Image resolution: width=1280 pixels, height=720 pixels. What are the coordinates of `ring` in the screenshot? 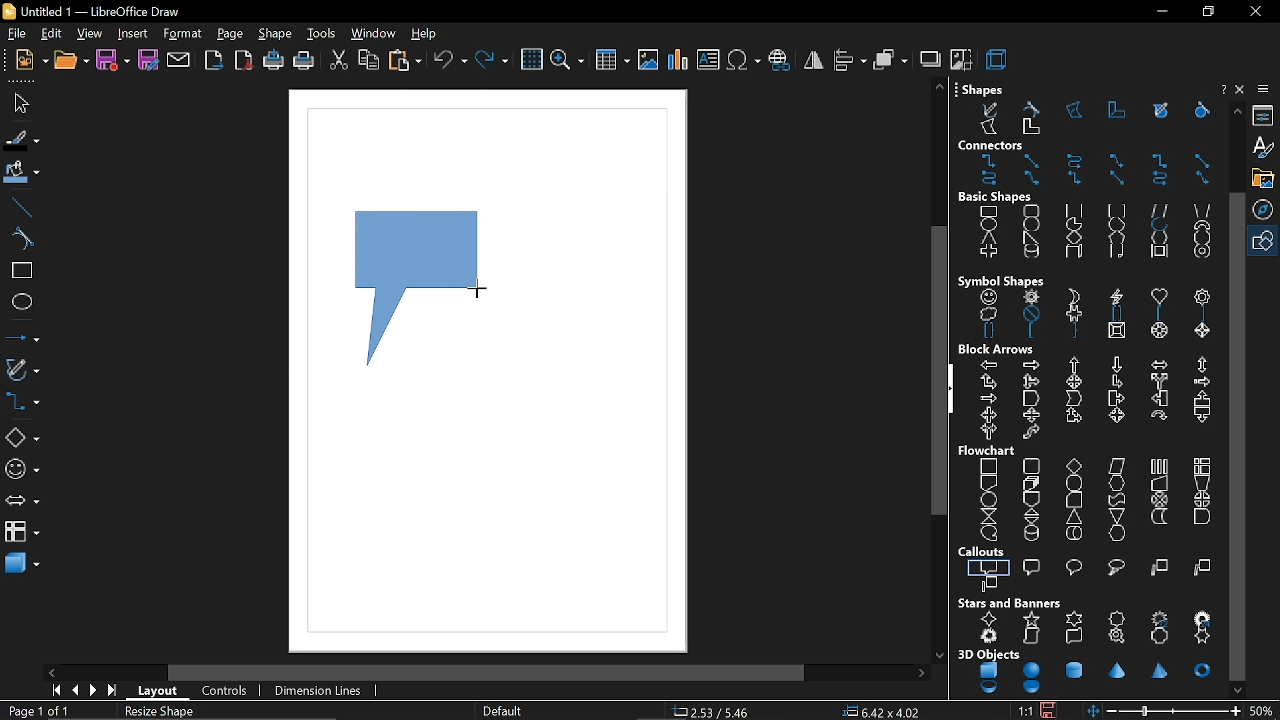 It's located at (1202, 254).